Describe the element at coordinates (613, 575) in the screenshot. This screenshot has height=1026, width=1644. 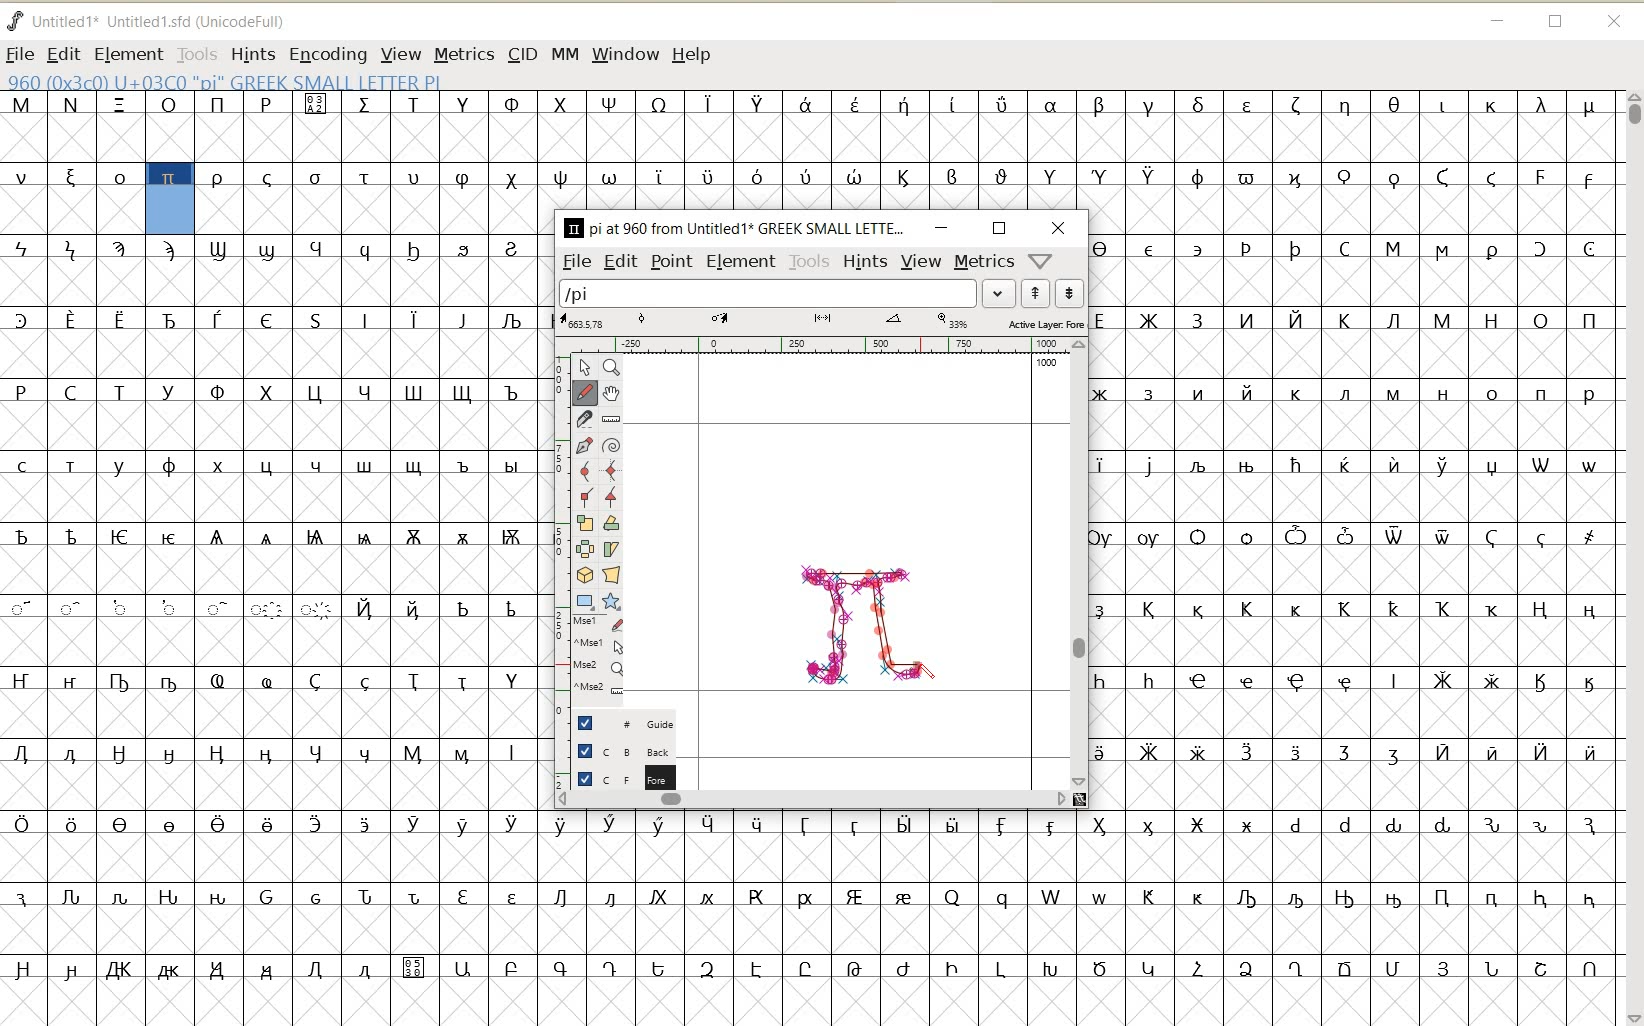
I see `perform a perspective transformation on the selection` at that location.